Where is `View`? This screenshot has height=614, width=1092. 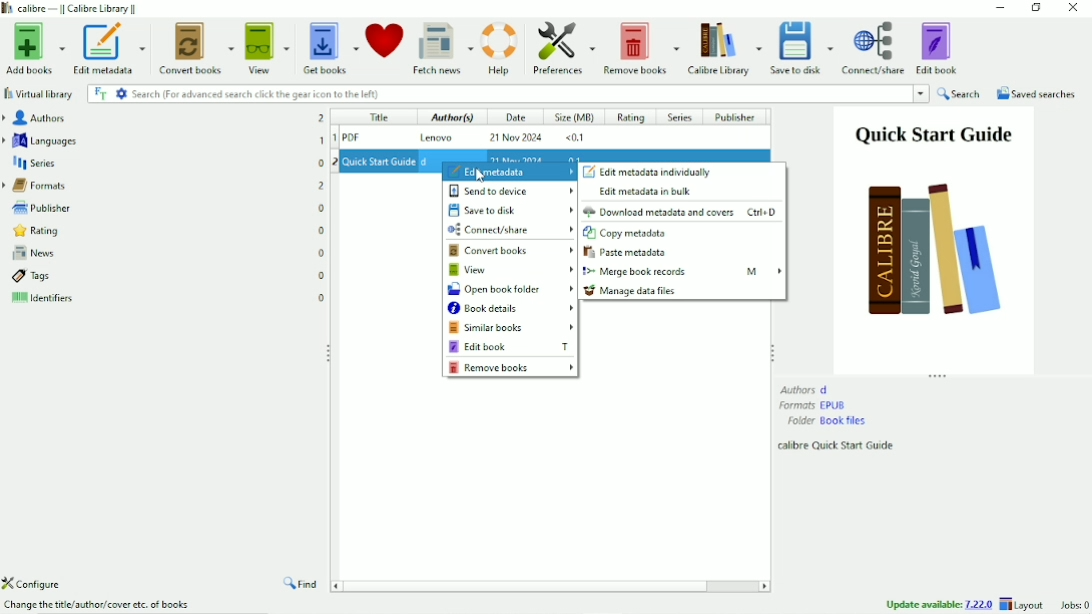 View is located at coordinates (511, 270).